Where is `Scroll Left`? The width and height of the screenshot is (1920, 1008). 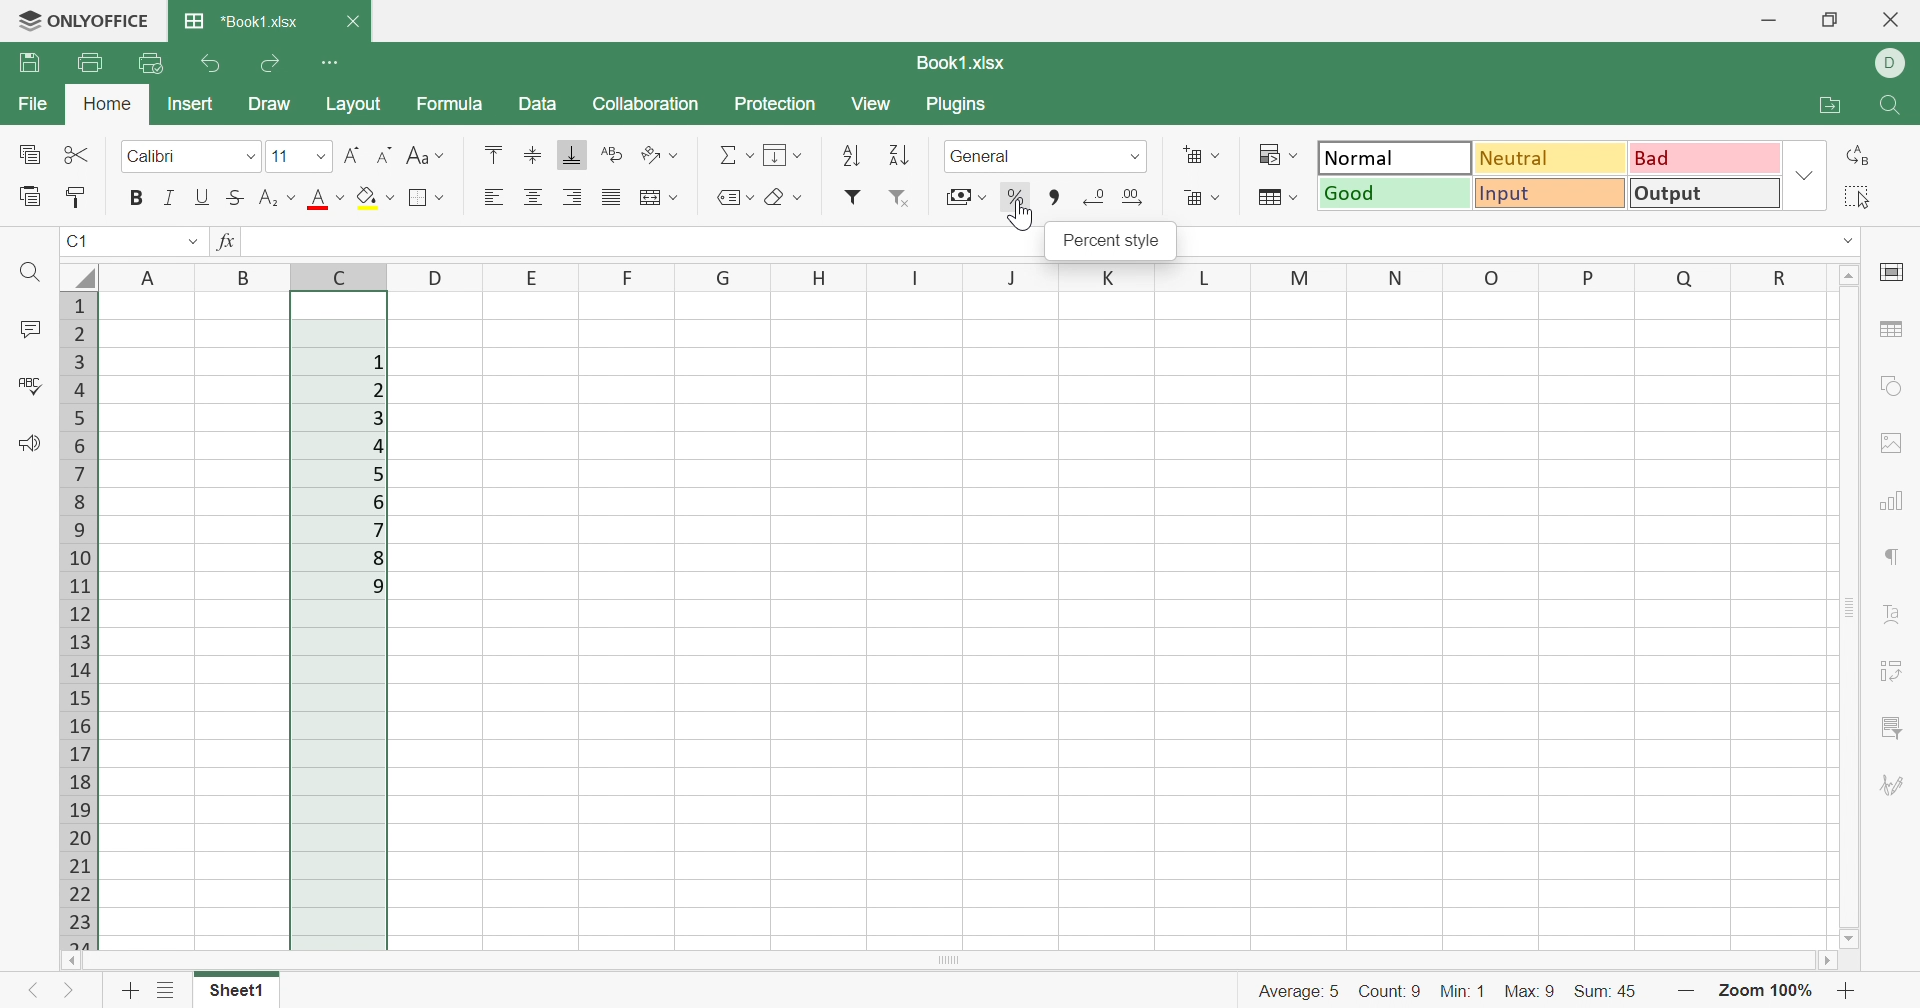 Scroll Left is located at coordinates (70, 962).